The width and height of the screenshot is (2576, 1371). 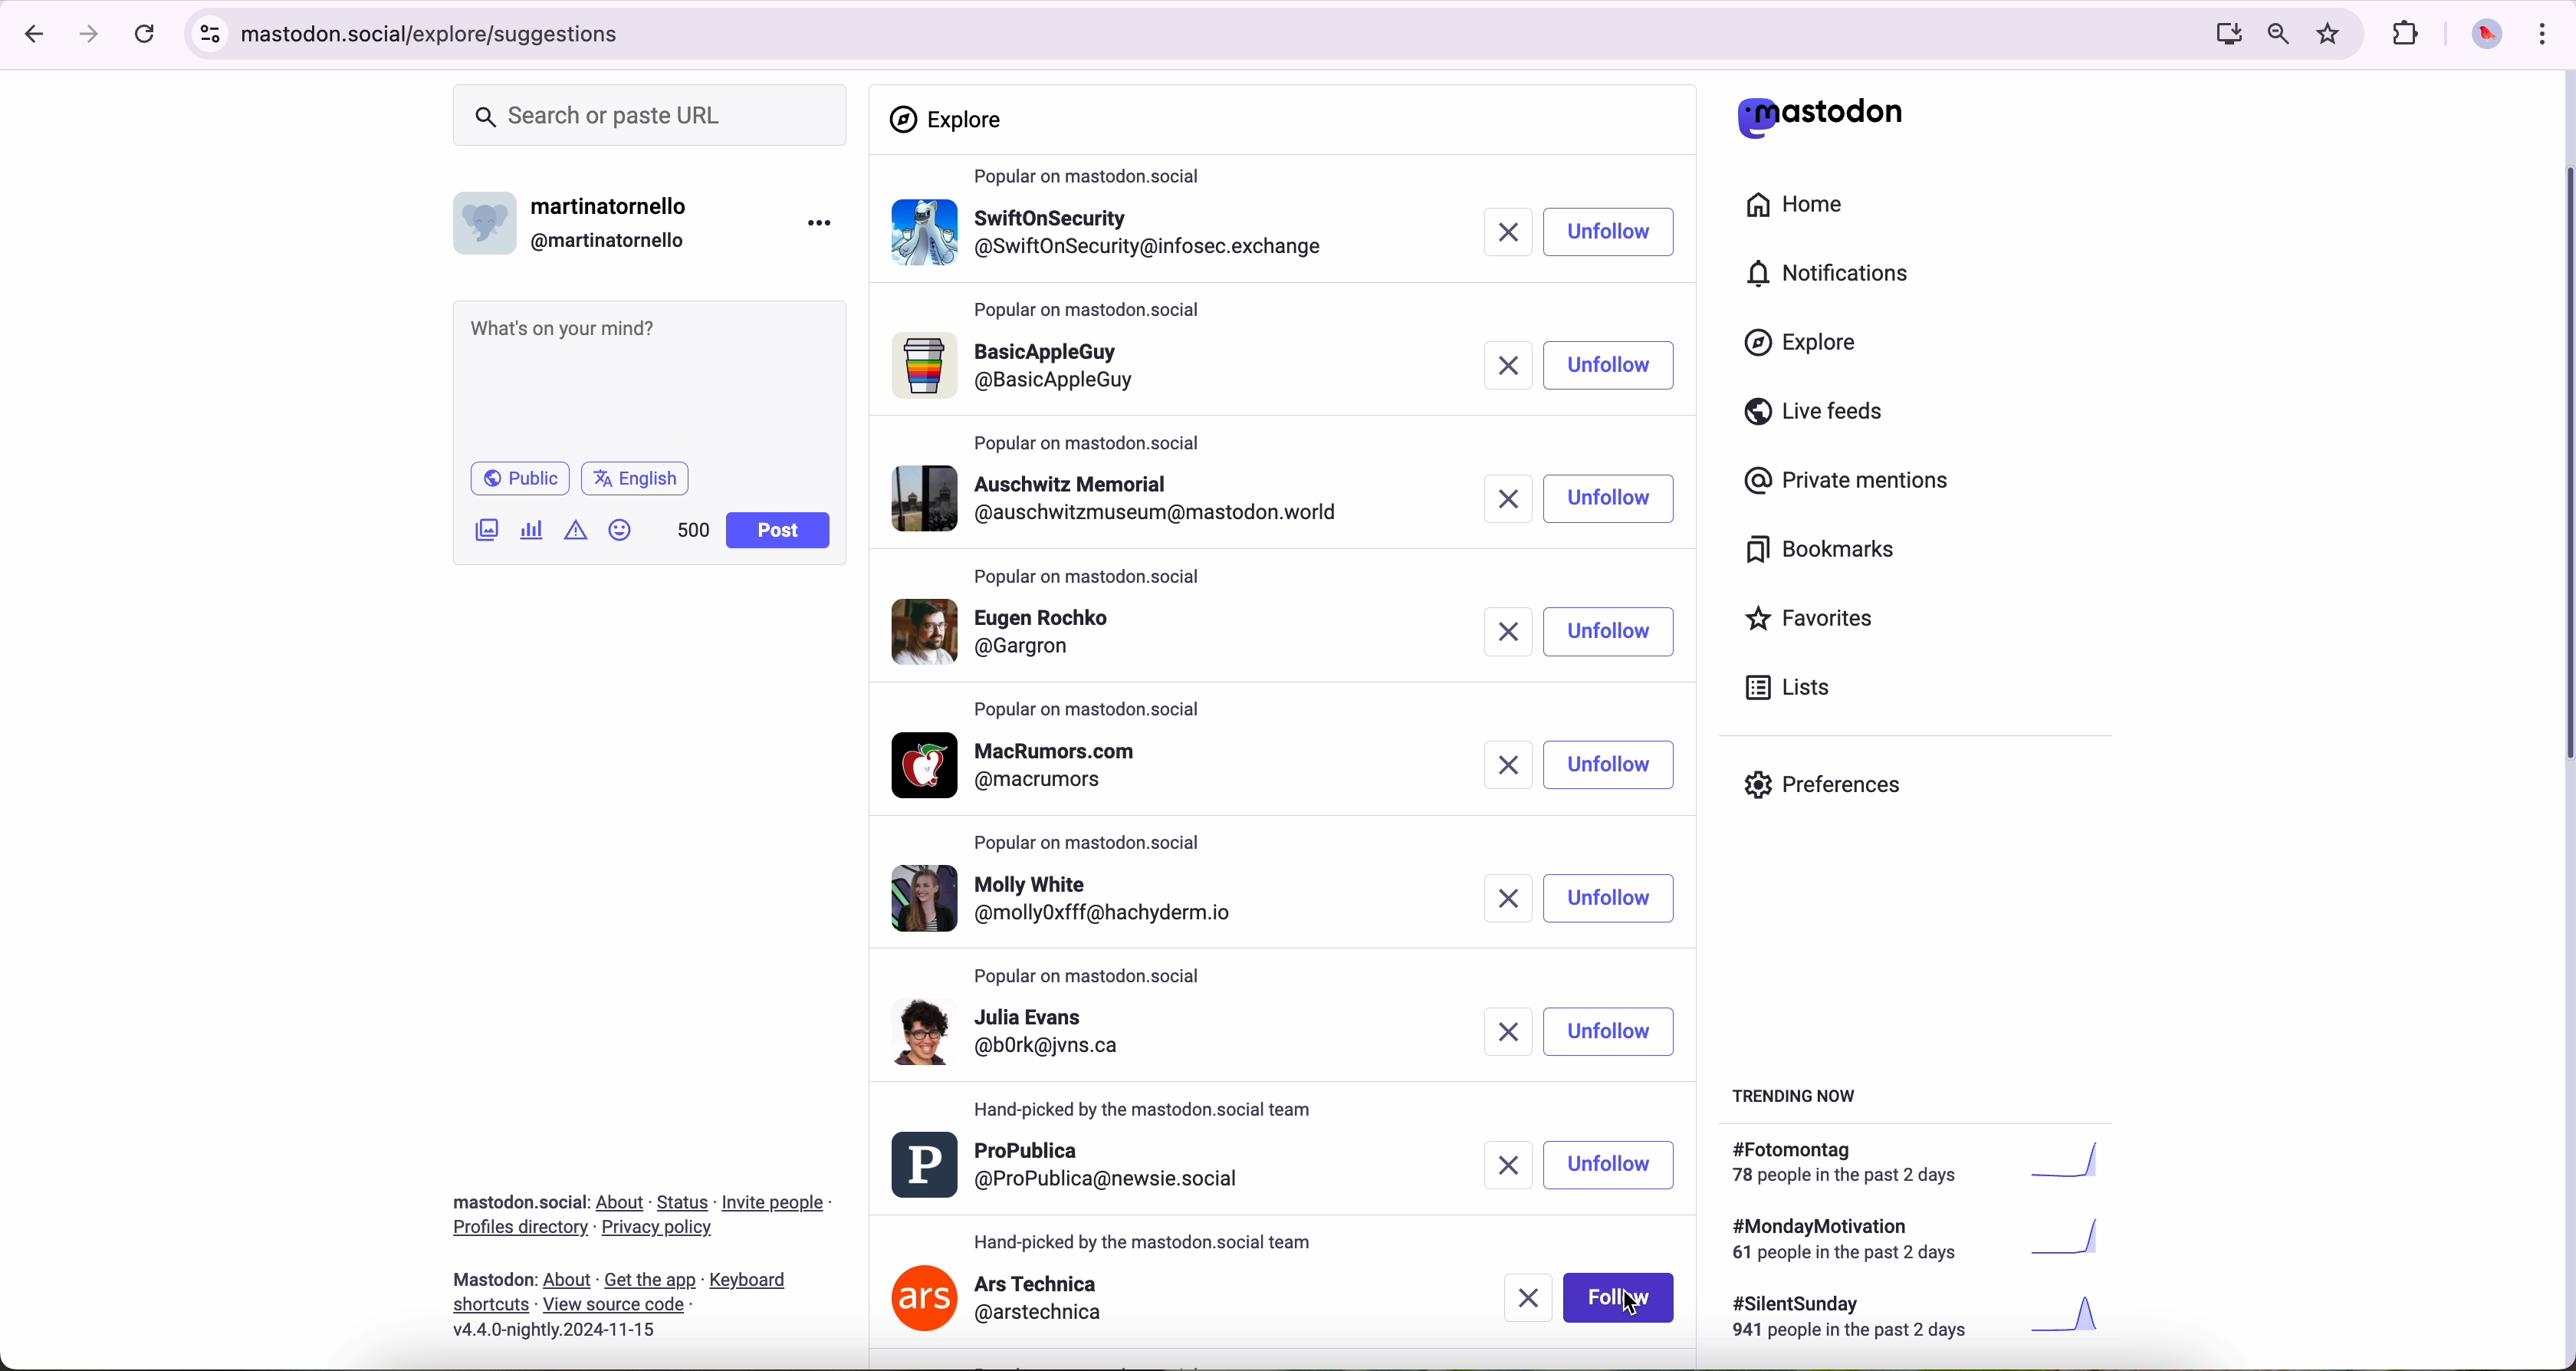 I want to click on preferences, so click(x=1838, y=792).